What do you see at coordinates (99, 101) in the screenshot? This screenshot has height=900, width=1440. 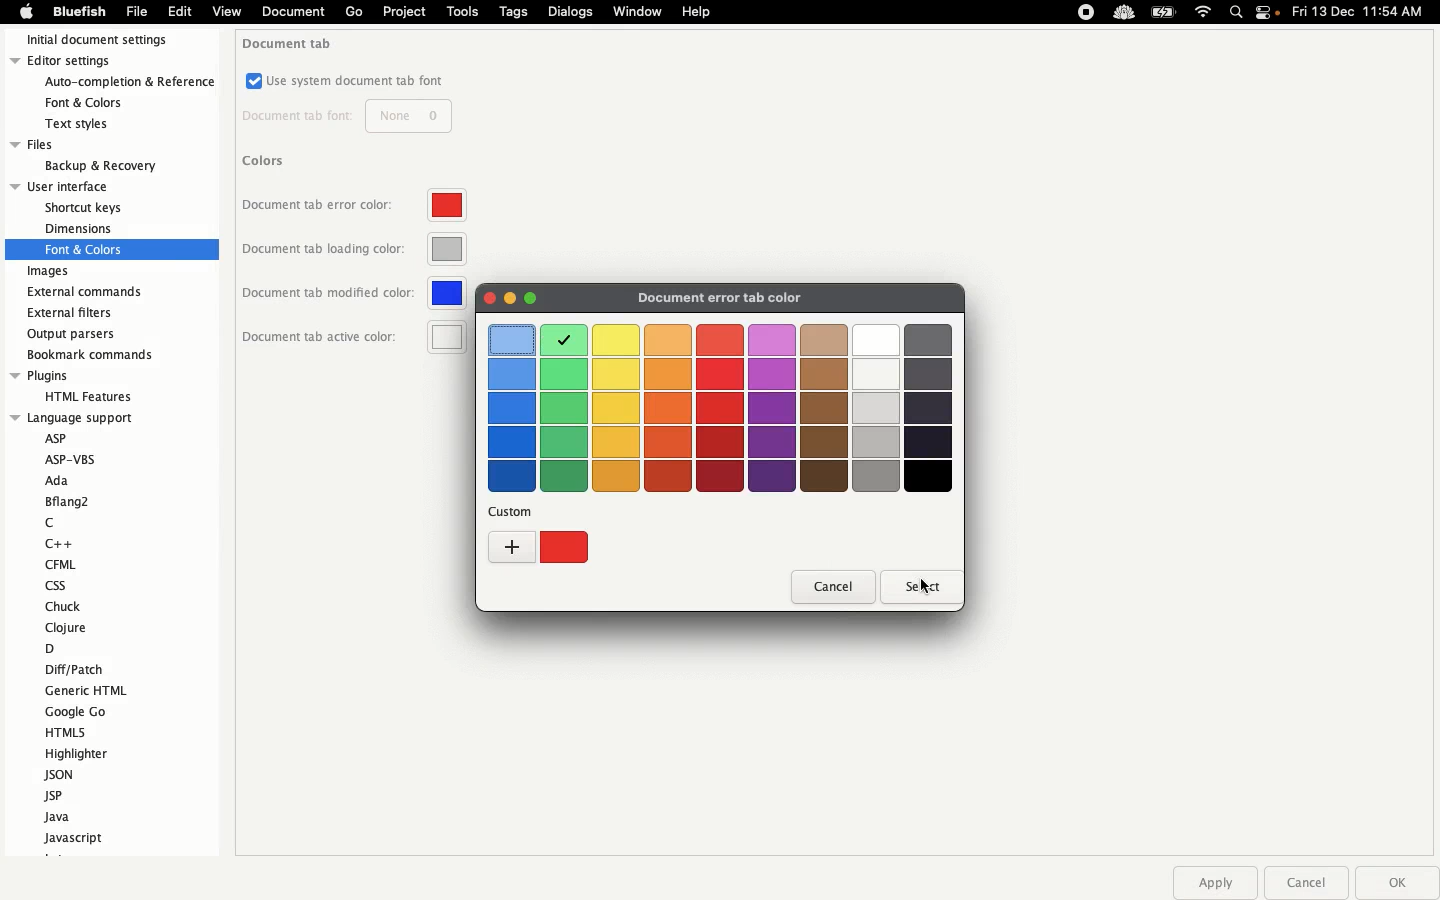 I see `fonts & colors` at bounding box center [99, 101].